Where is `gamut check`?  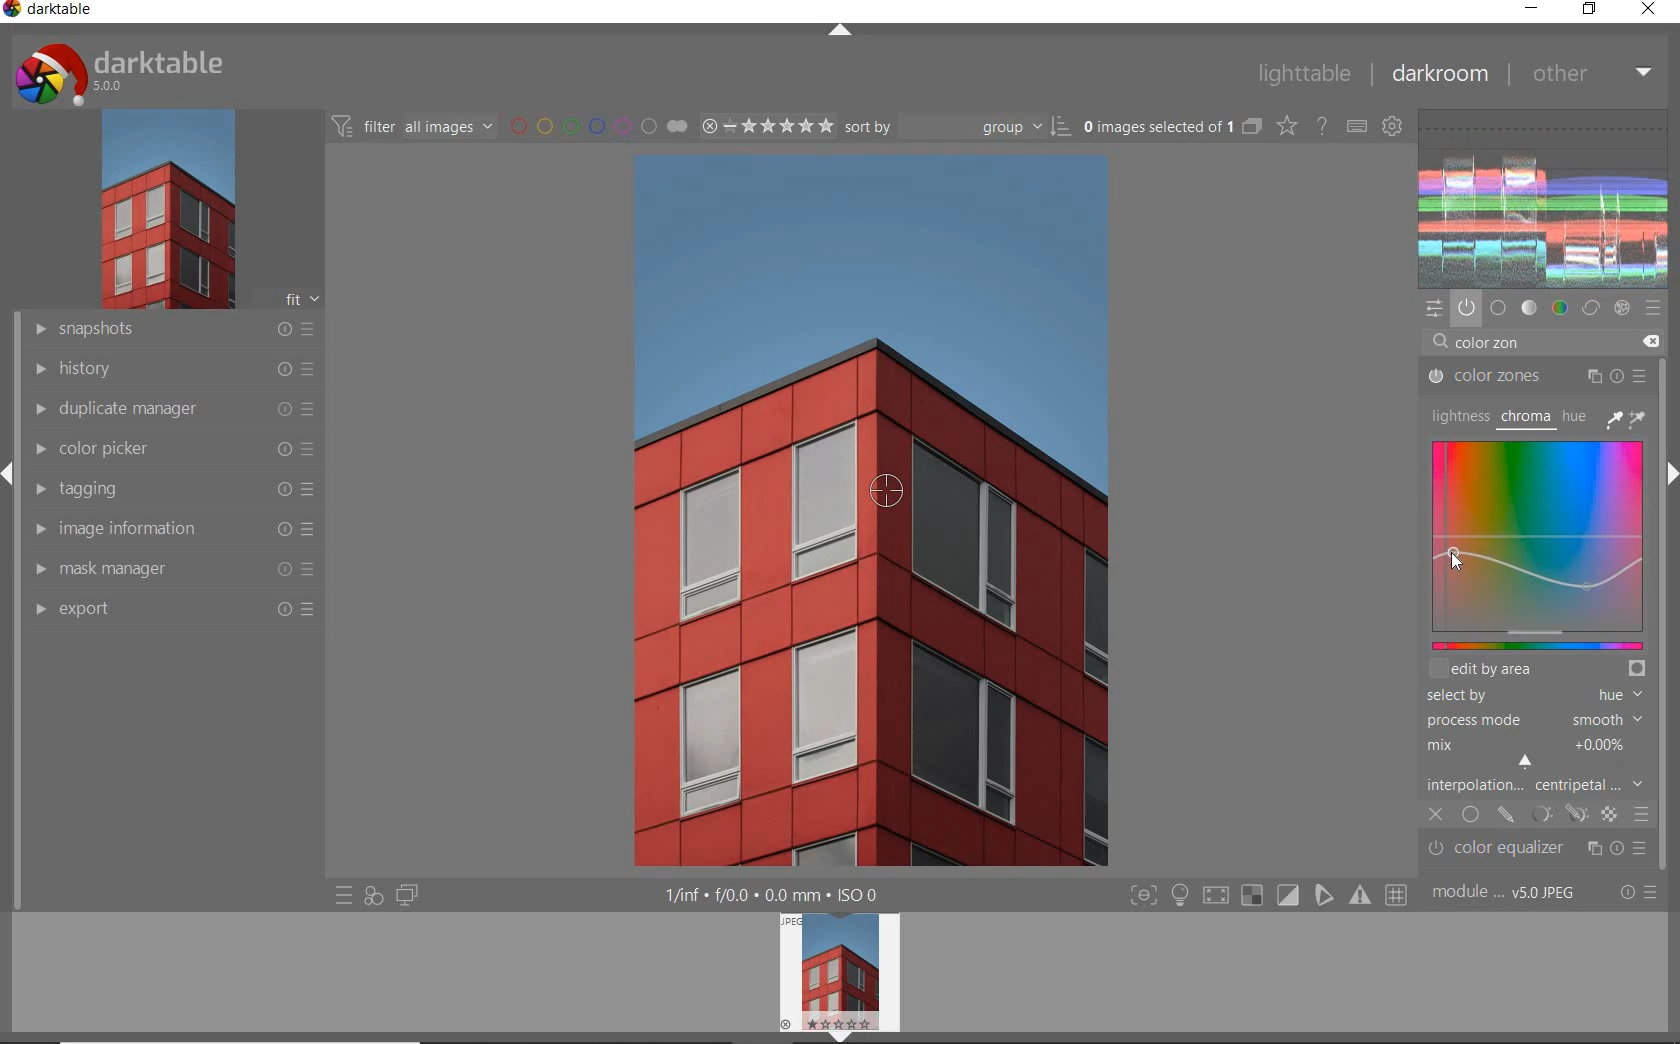 gamut check is located at coordinates (1250, 895).